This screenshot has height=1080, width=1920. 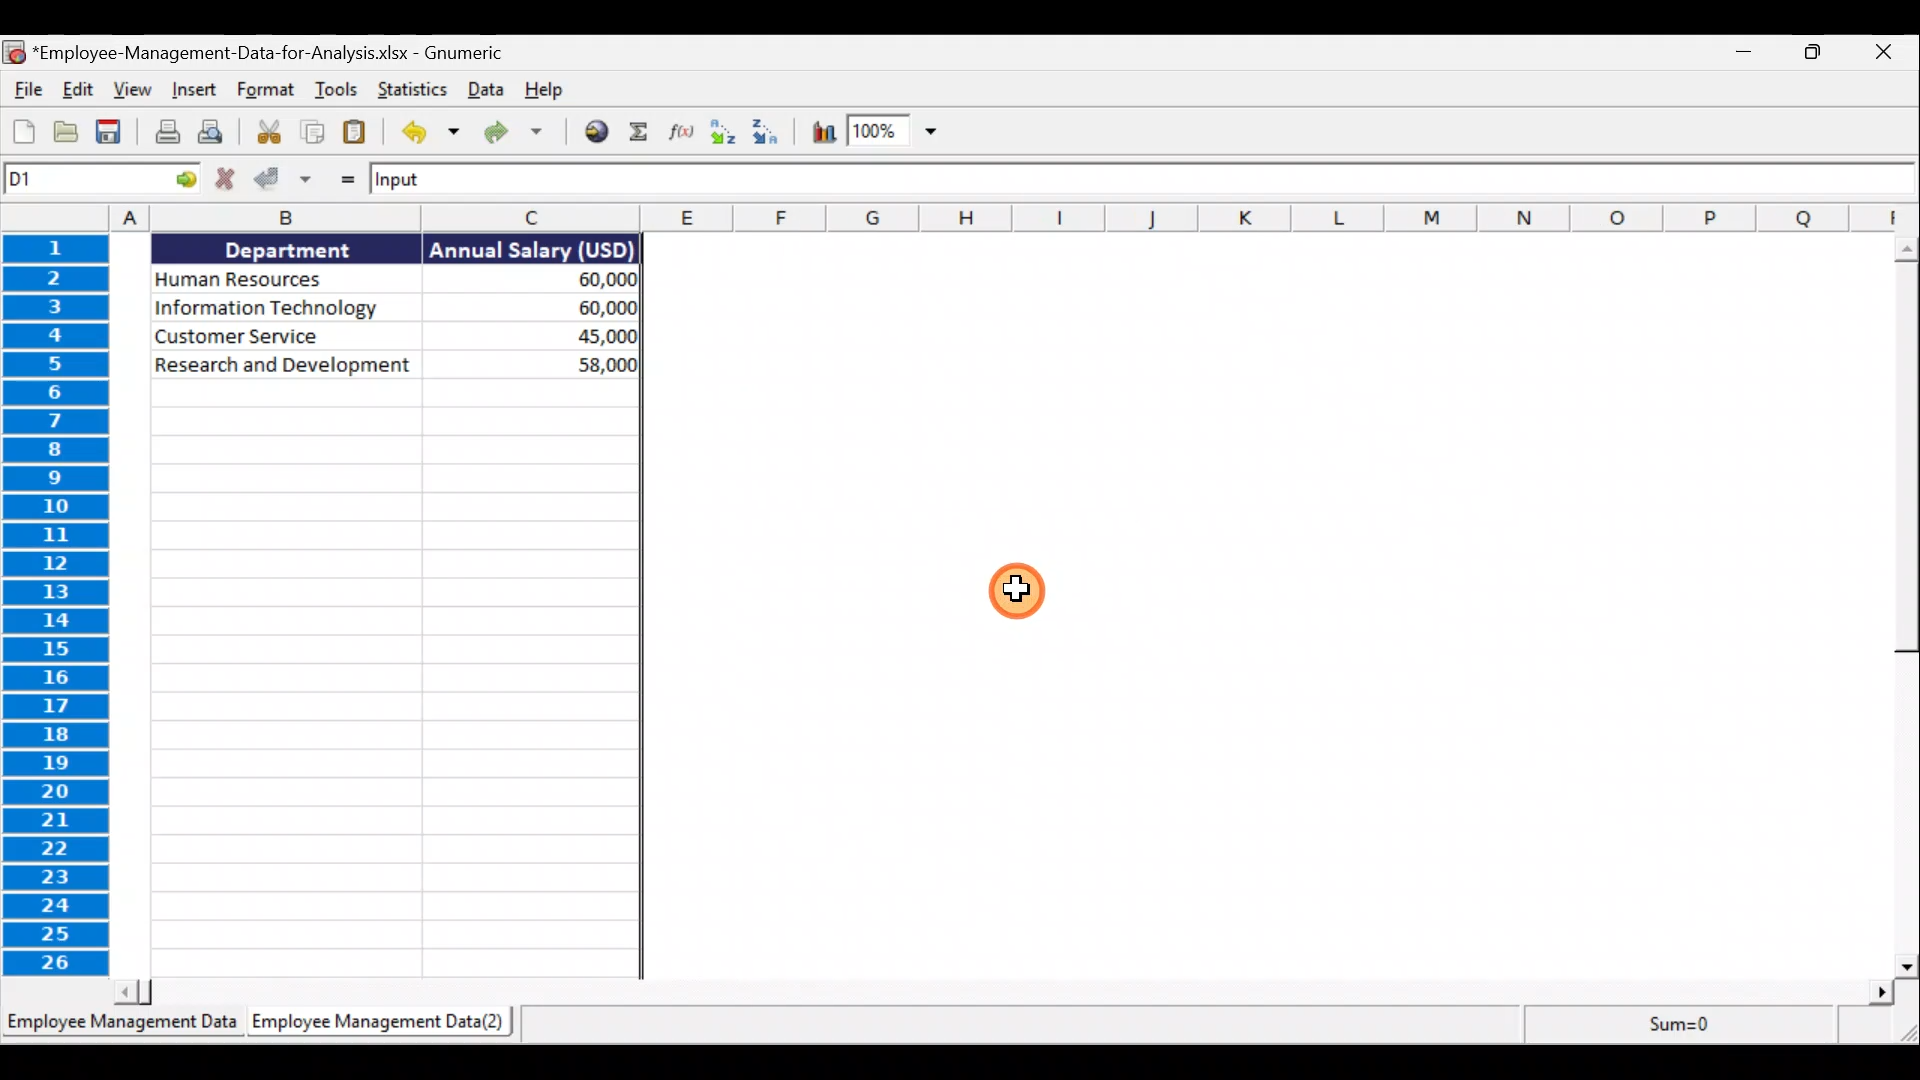 I want to click on Formula bar, so click(x=1148, y=181).